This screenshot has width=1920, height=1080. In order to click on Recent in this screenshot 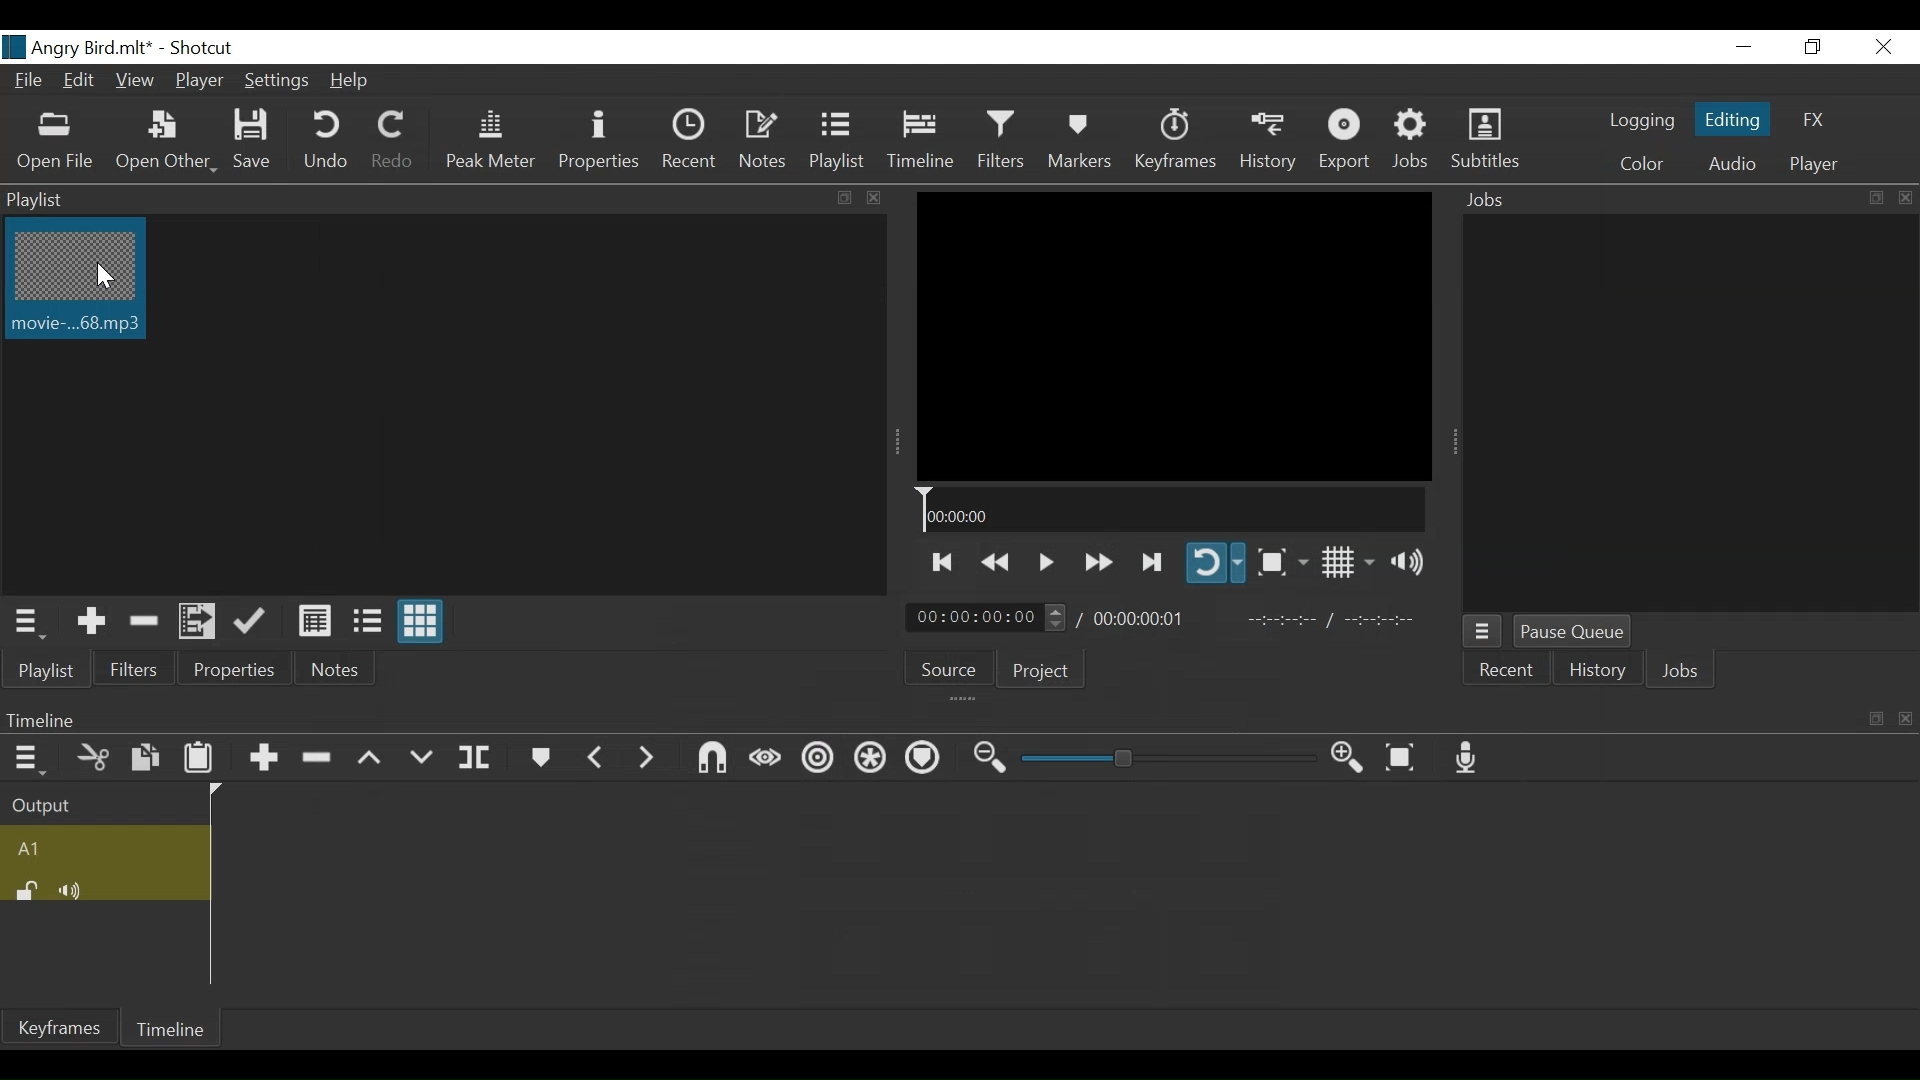, I will do `click(692, 138)`.